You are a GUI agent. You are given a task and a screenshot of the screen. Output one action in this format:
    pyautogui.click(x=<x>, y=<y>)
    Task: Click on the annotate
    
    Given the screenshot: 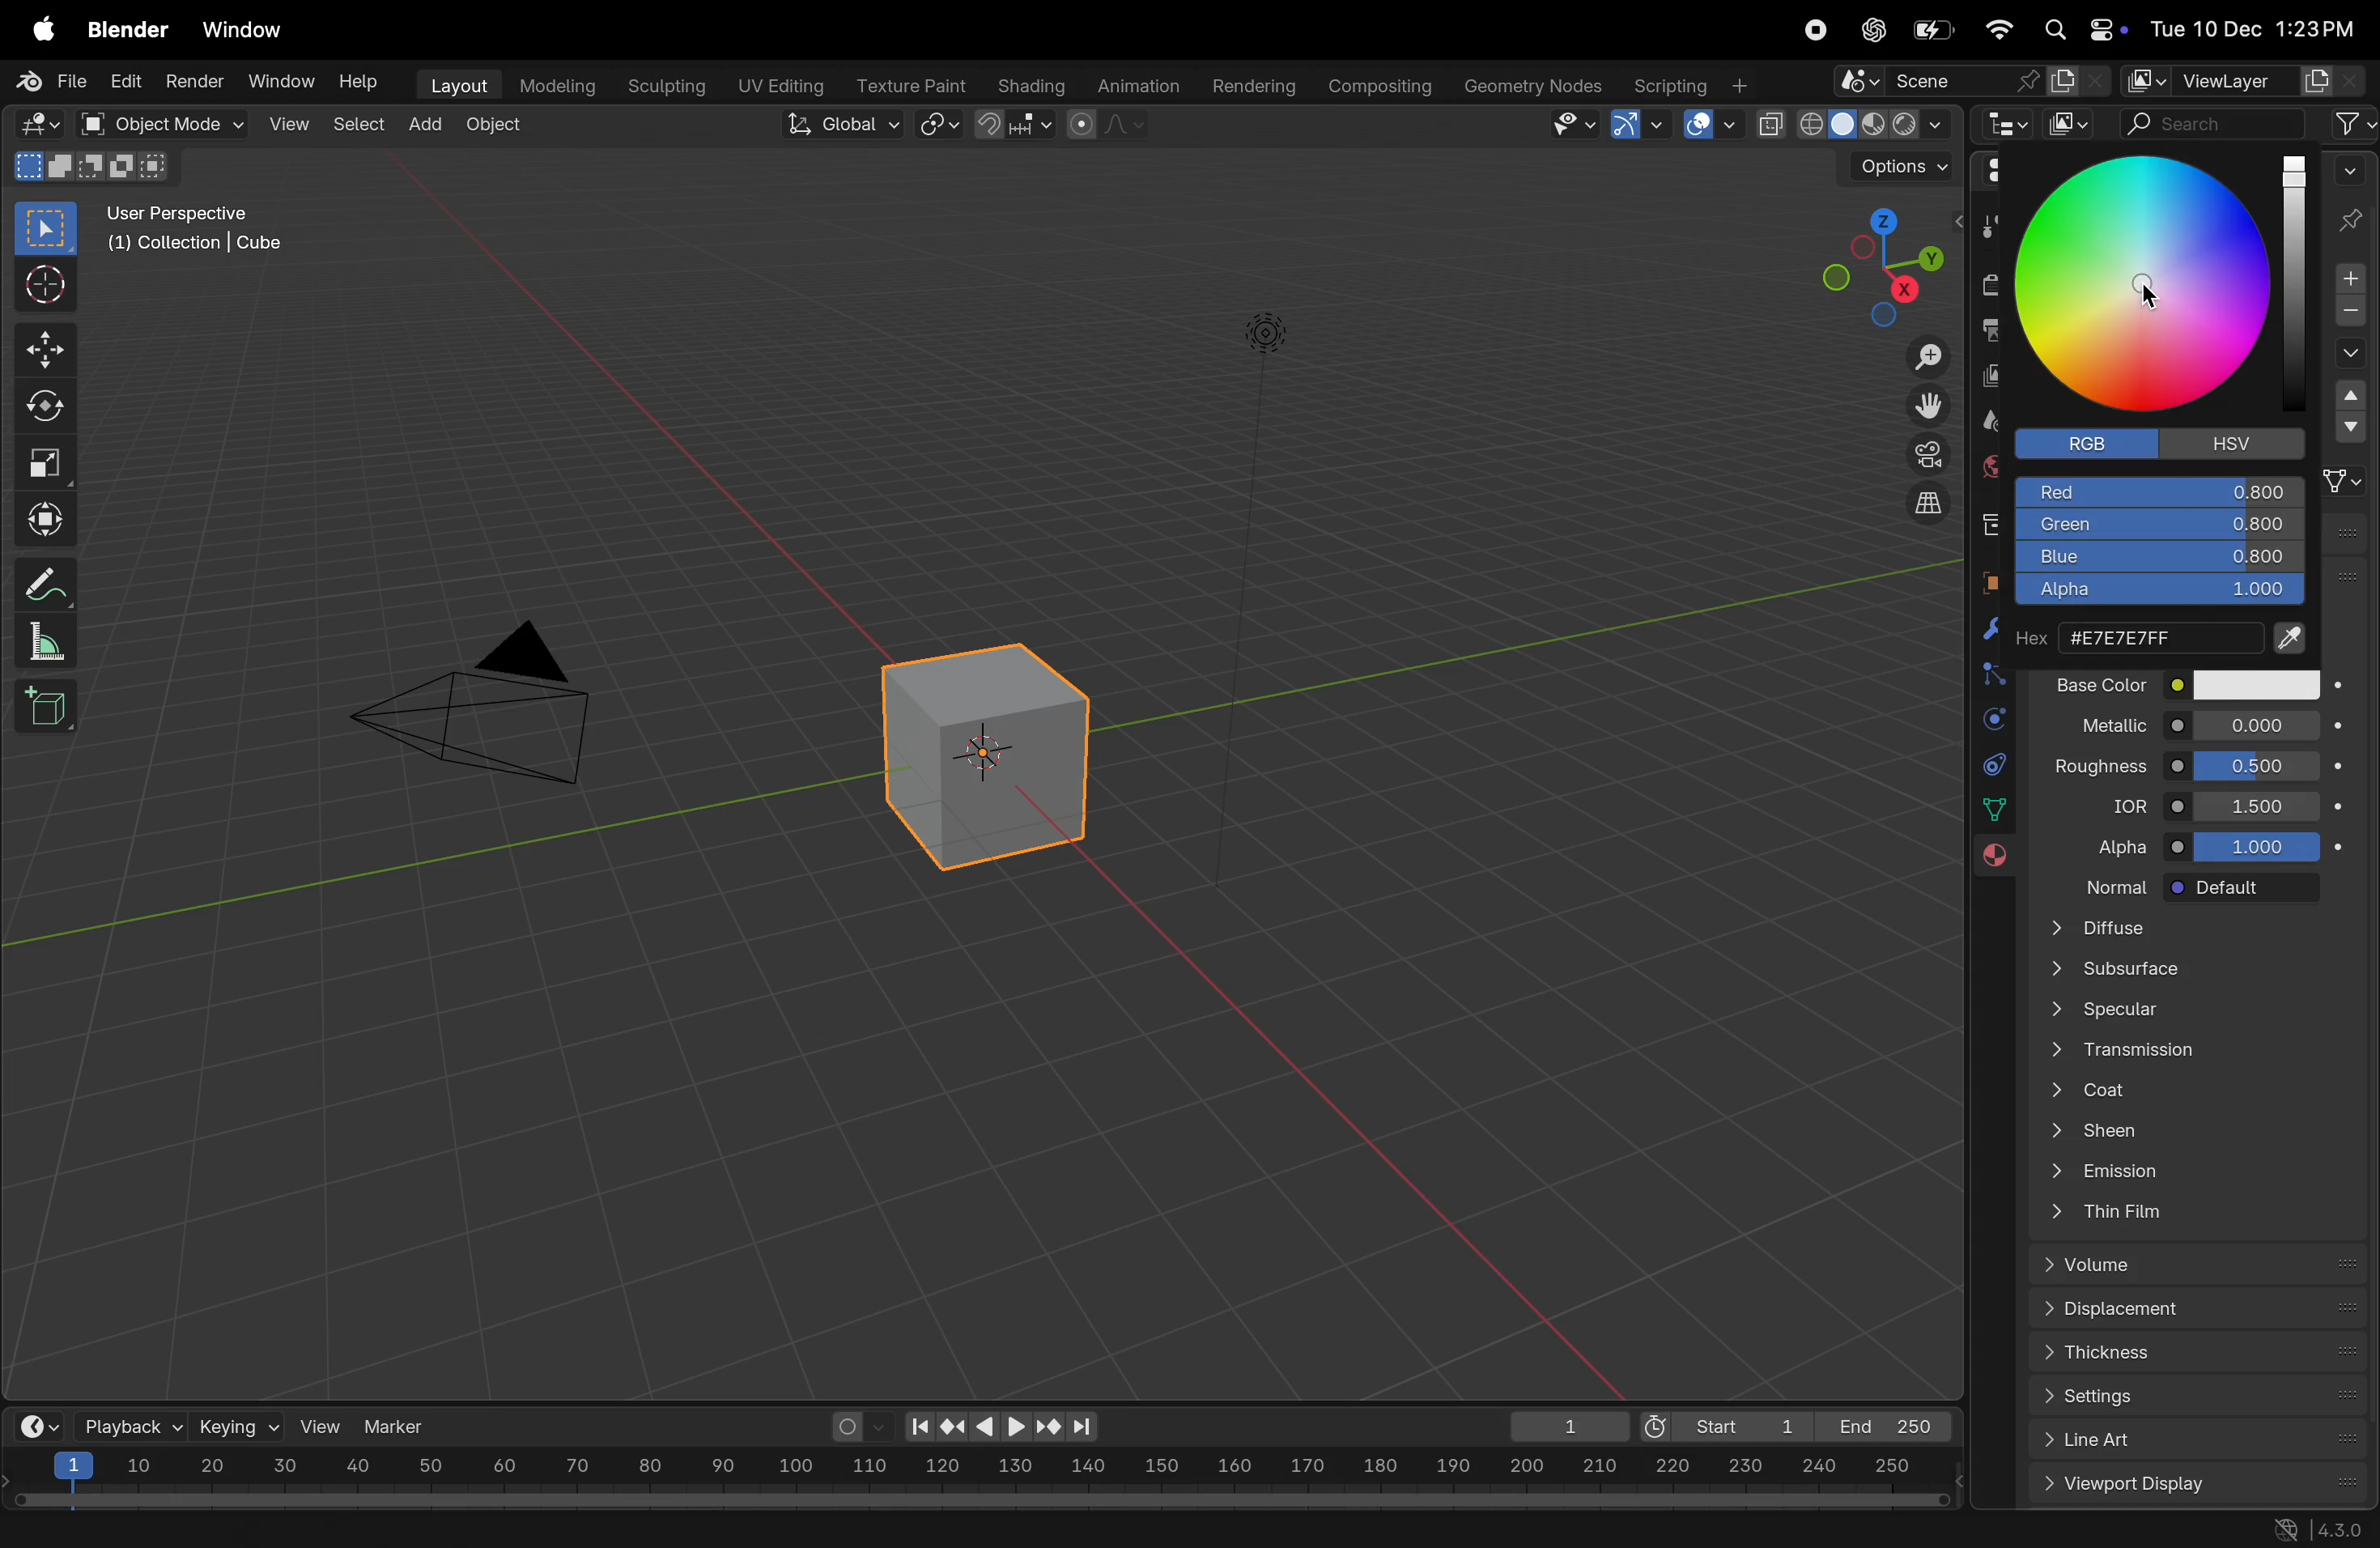 What is the action you would take?
    pyautogui.click(x=39, y=583)
    